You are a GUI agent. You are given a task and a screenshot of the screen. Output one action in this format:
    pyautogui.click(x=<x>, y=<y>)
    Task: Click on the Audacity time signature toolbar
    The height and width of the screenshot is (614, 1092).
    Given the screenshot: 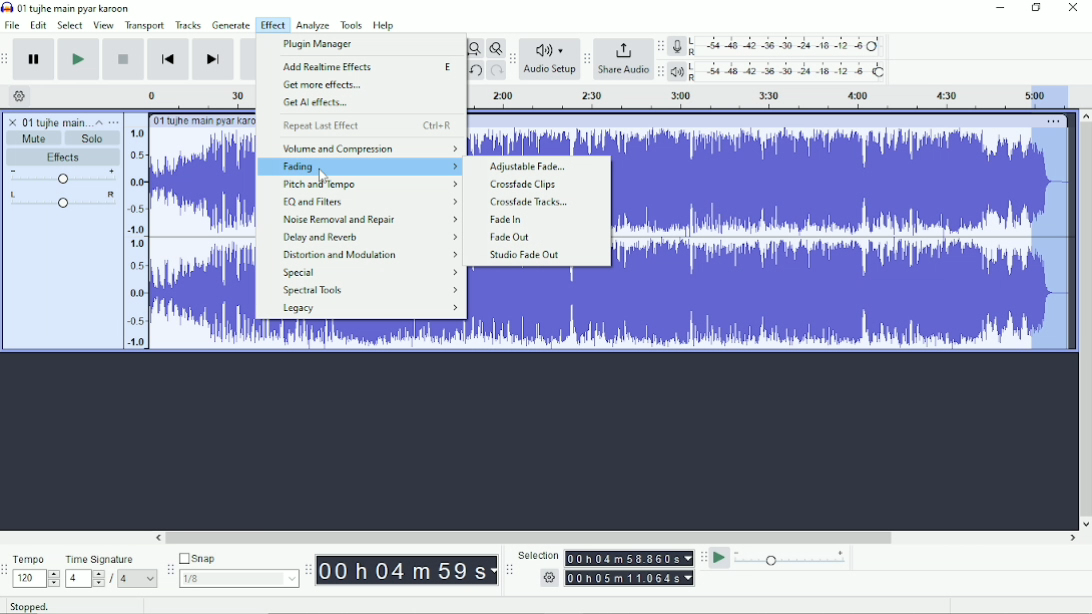 What is the action you would take?
    pyautogui.click(x=5, y=571)
    